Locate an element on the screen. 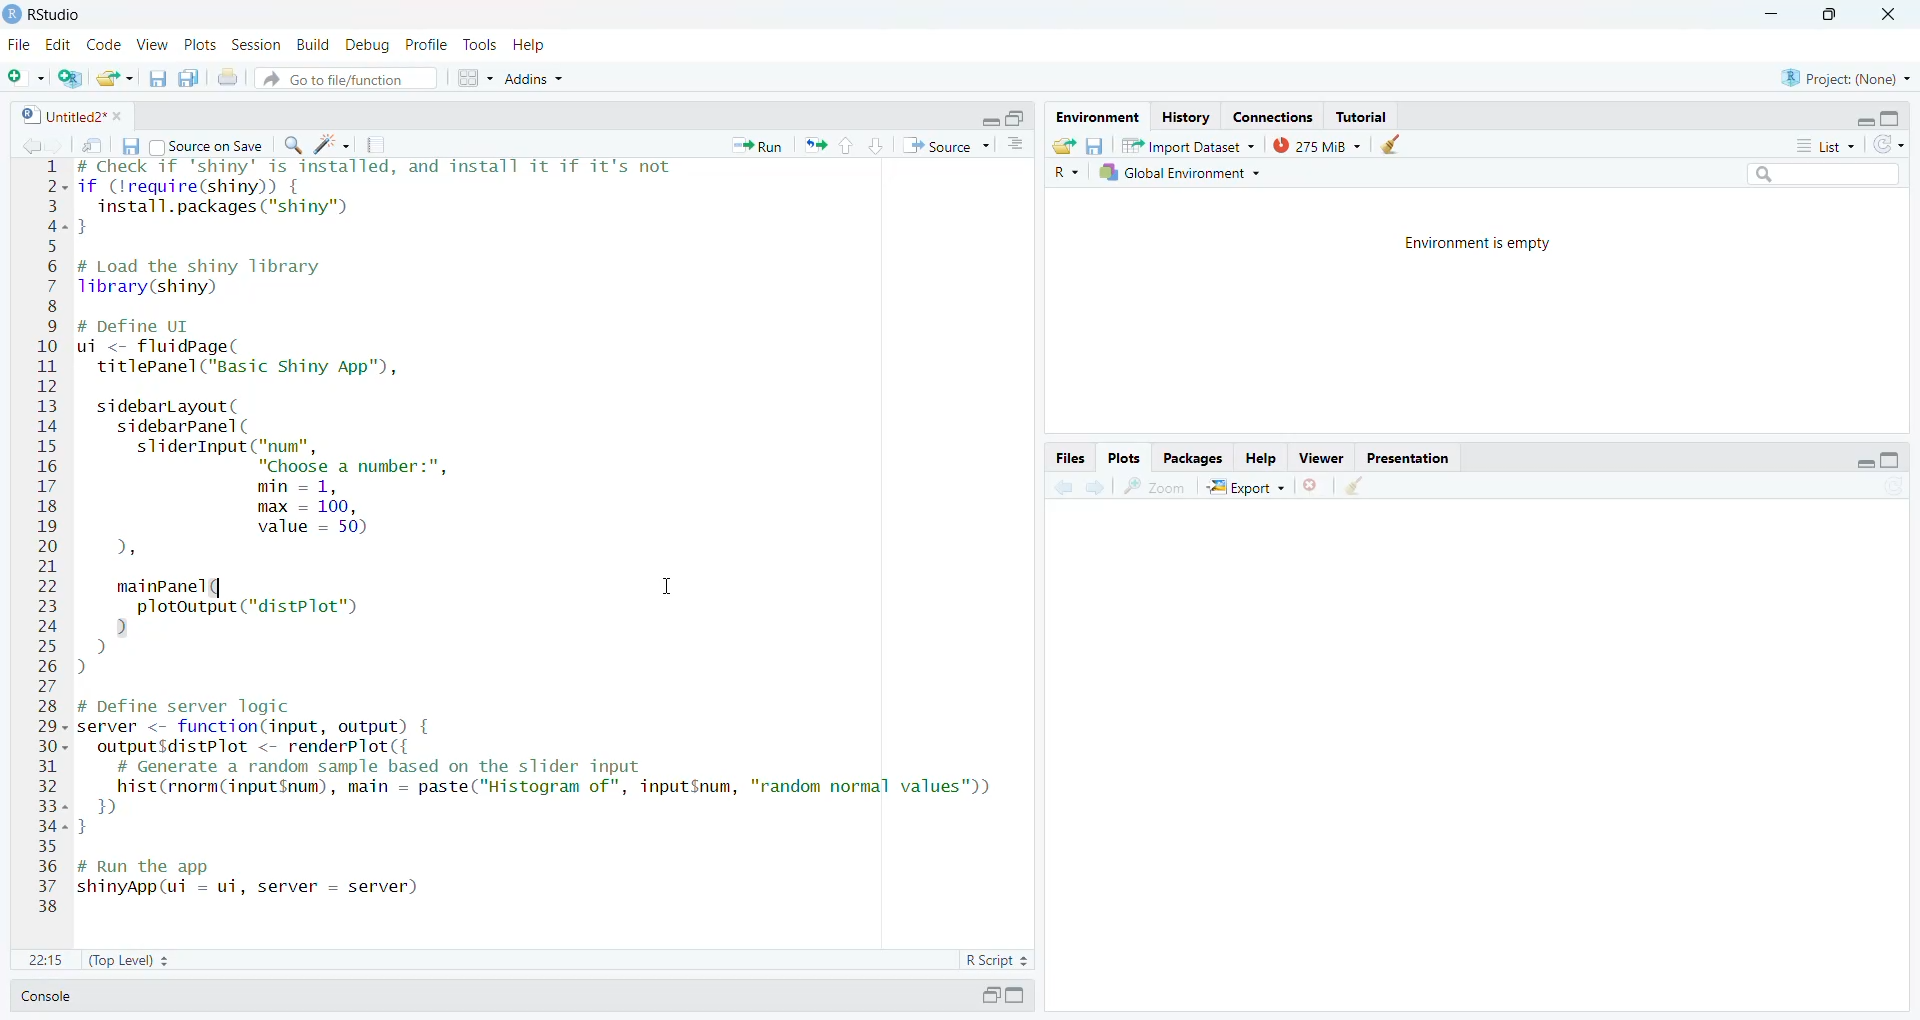 The height and width of the screenshot is (1020, 1920). new file is located at coordinates (27, 78).